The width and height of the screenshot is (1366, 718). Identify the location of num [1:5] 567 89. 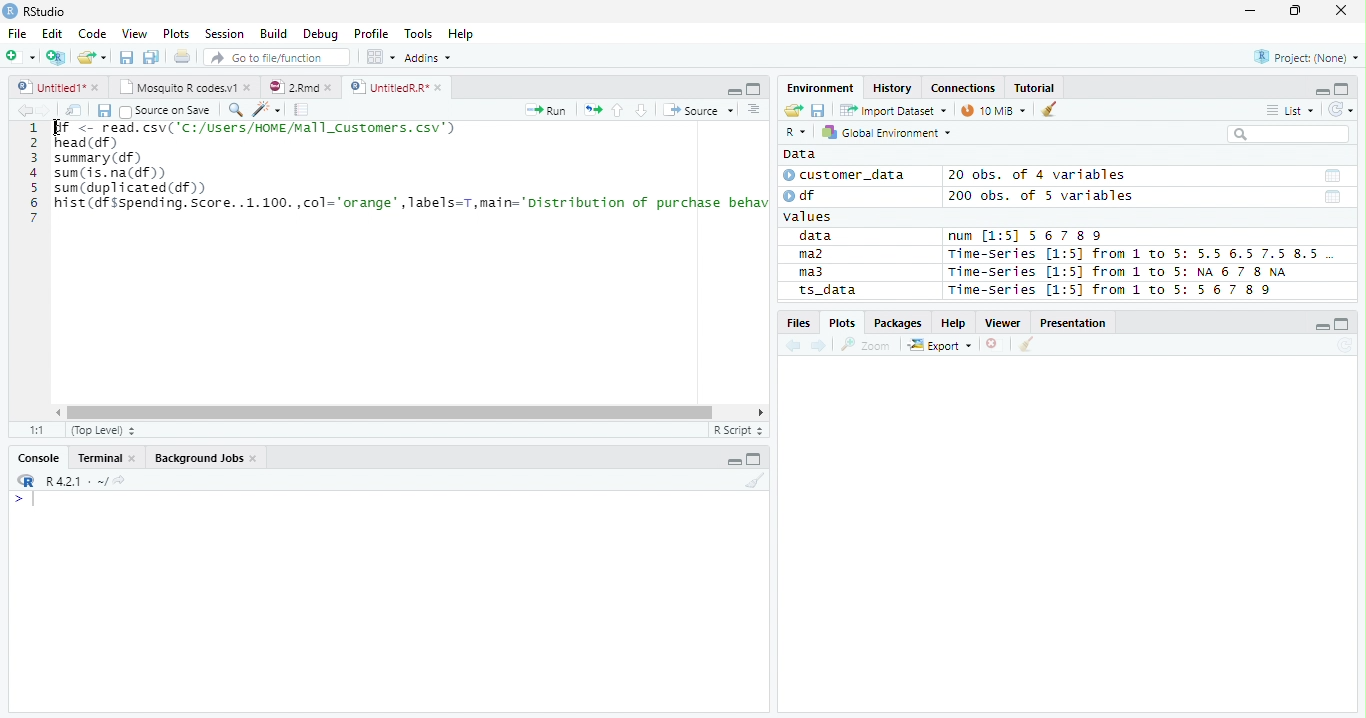
(1026, 236).